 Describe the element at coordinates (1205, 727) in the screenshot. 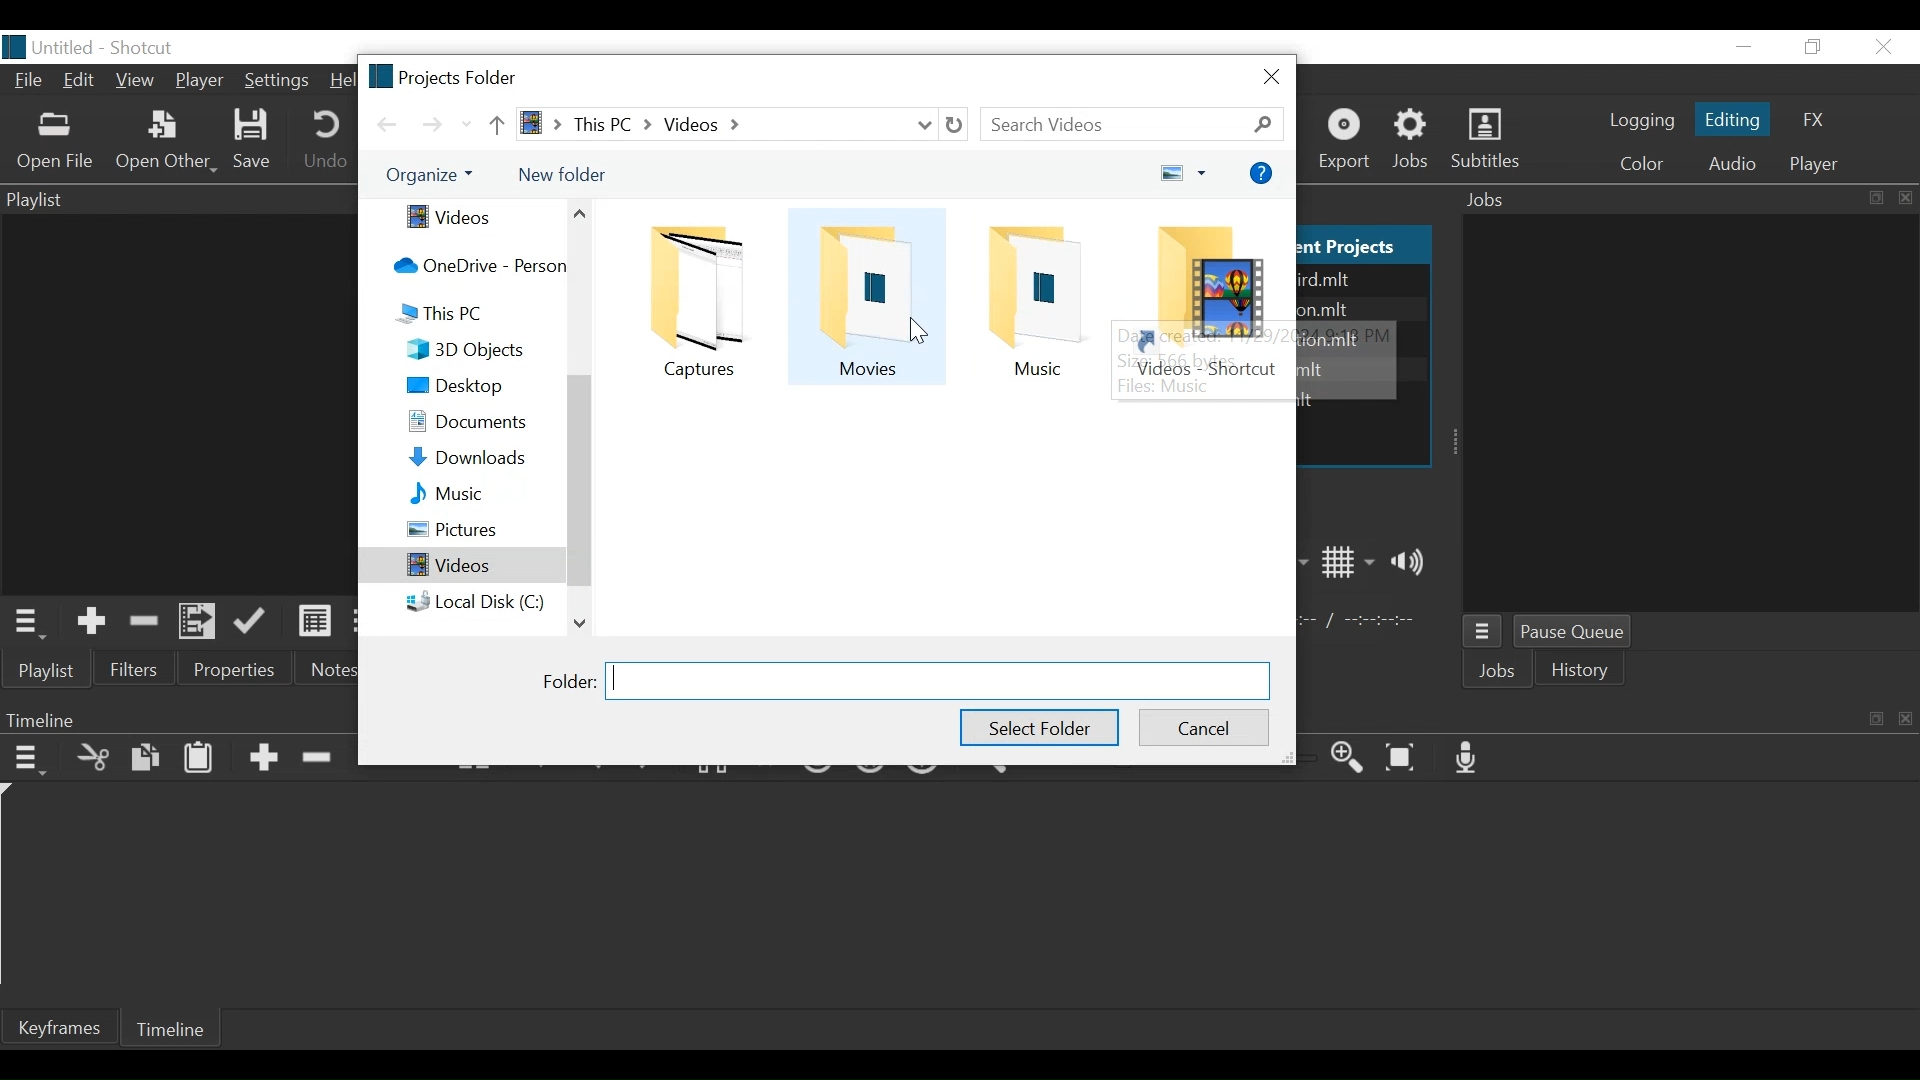

I see `Cancel` at that location.